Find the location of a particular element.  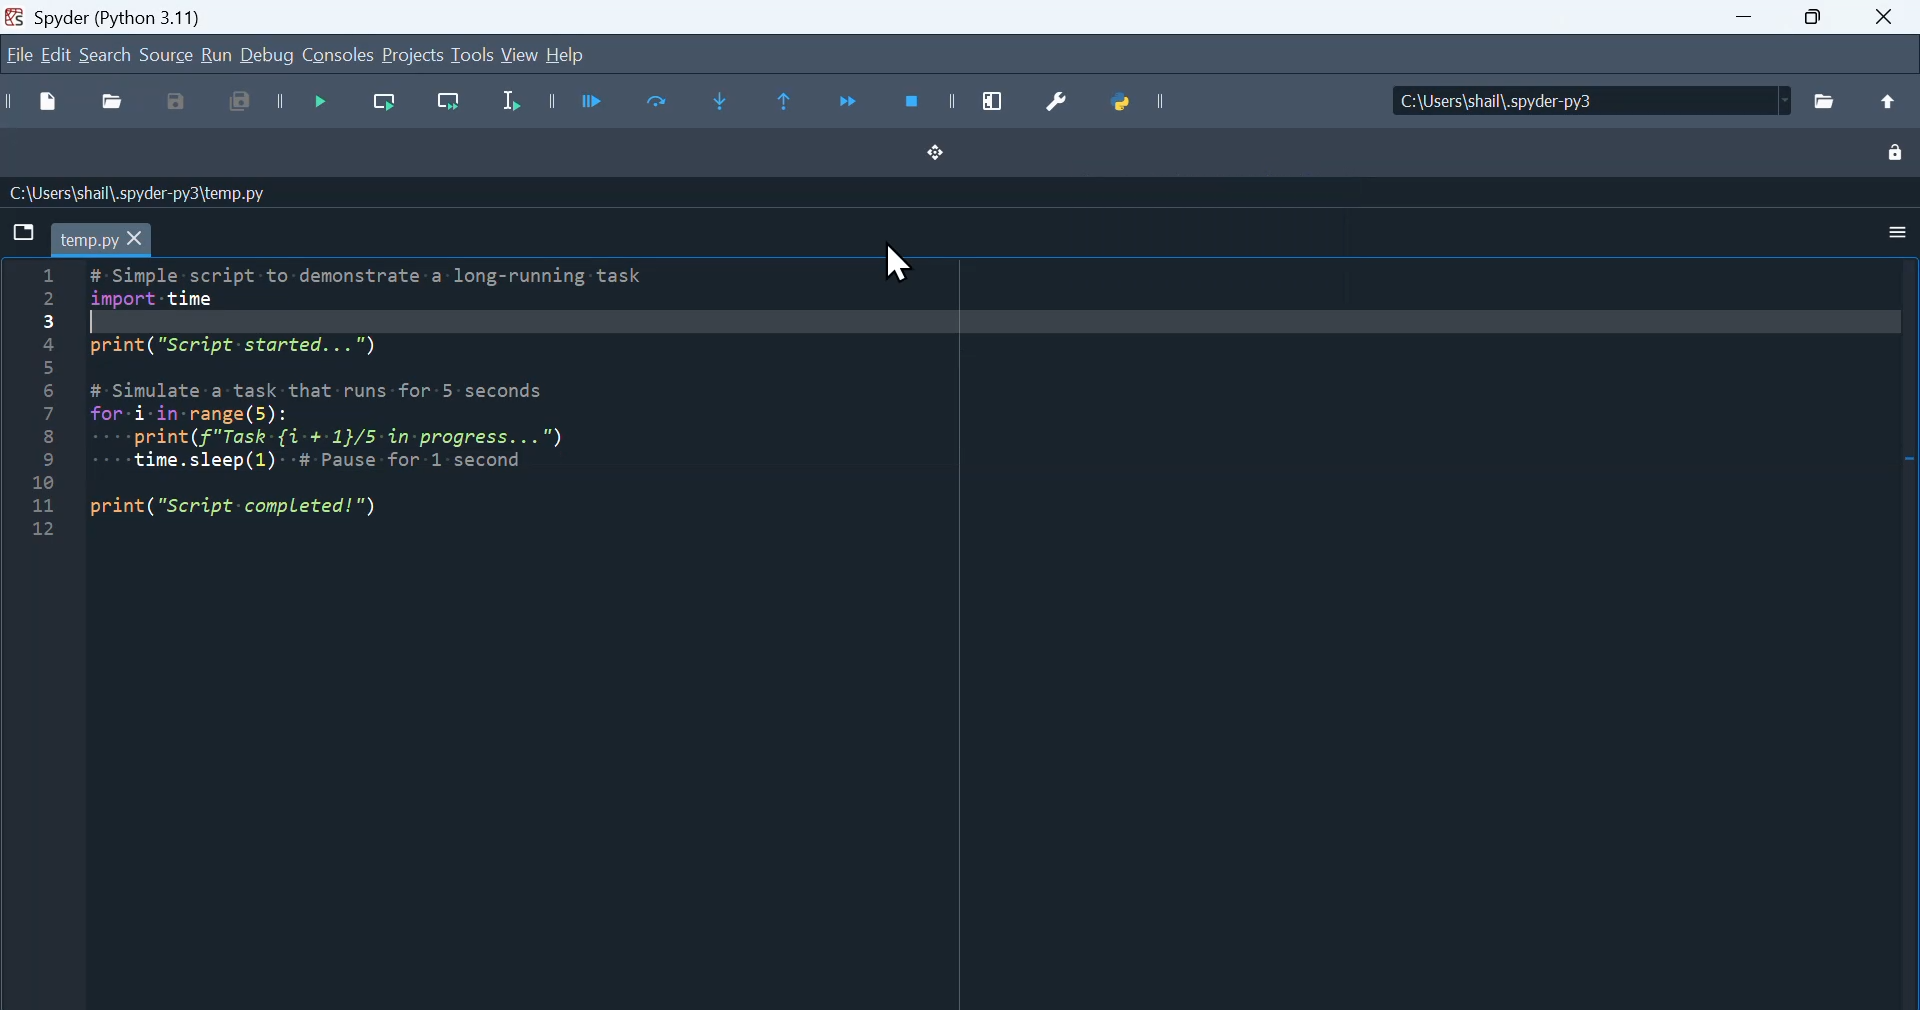

continue execution until same function returns is located at coordinates (792, 104).